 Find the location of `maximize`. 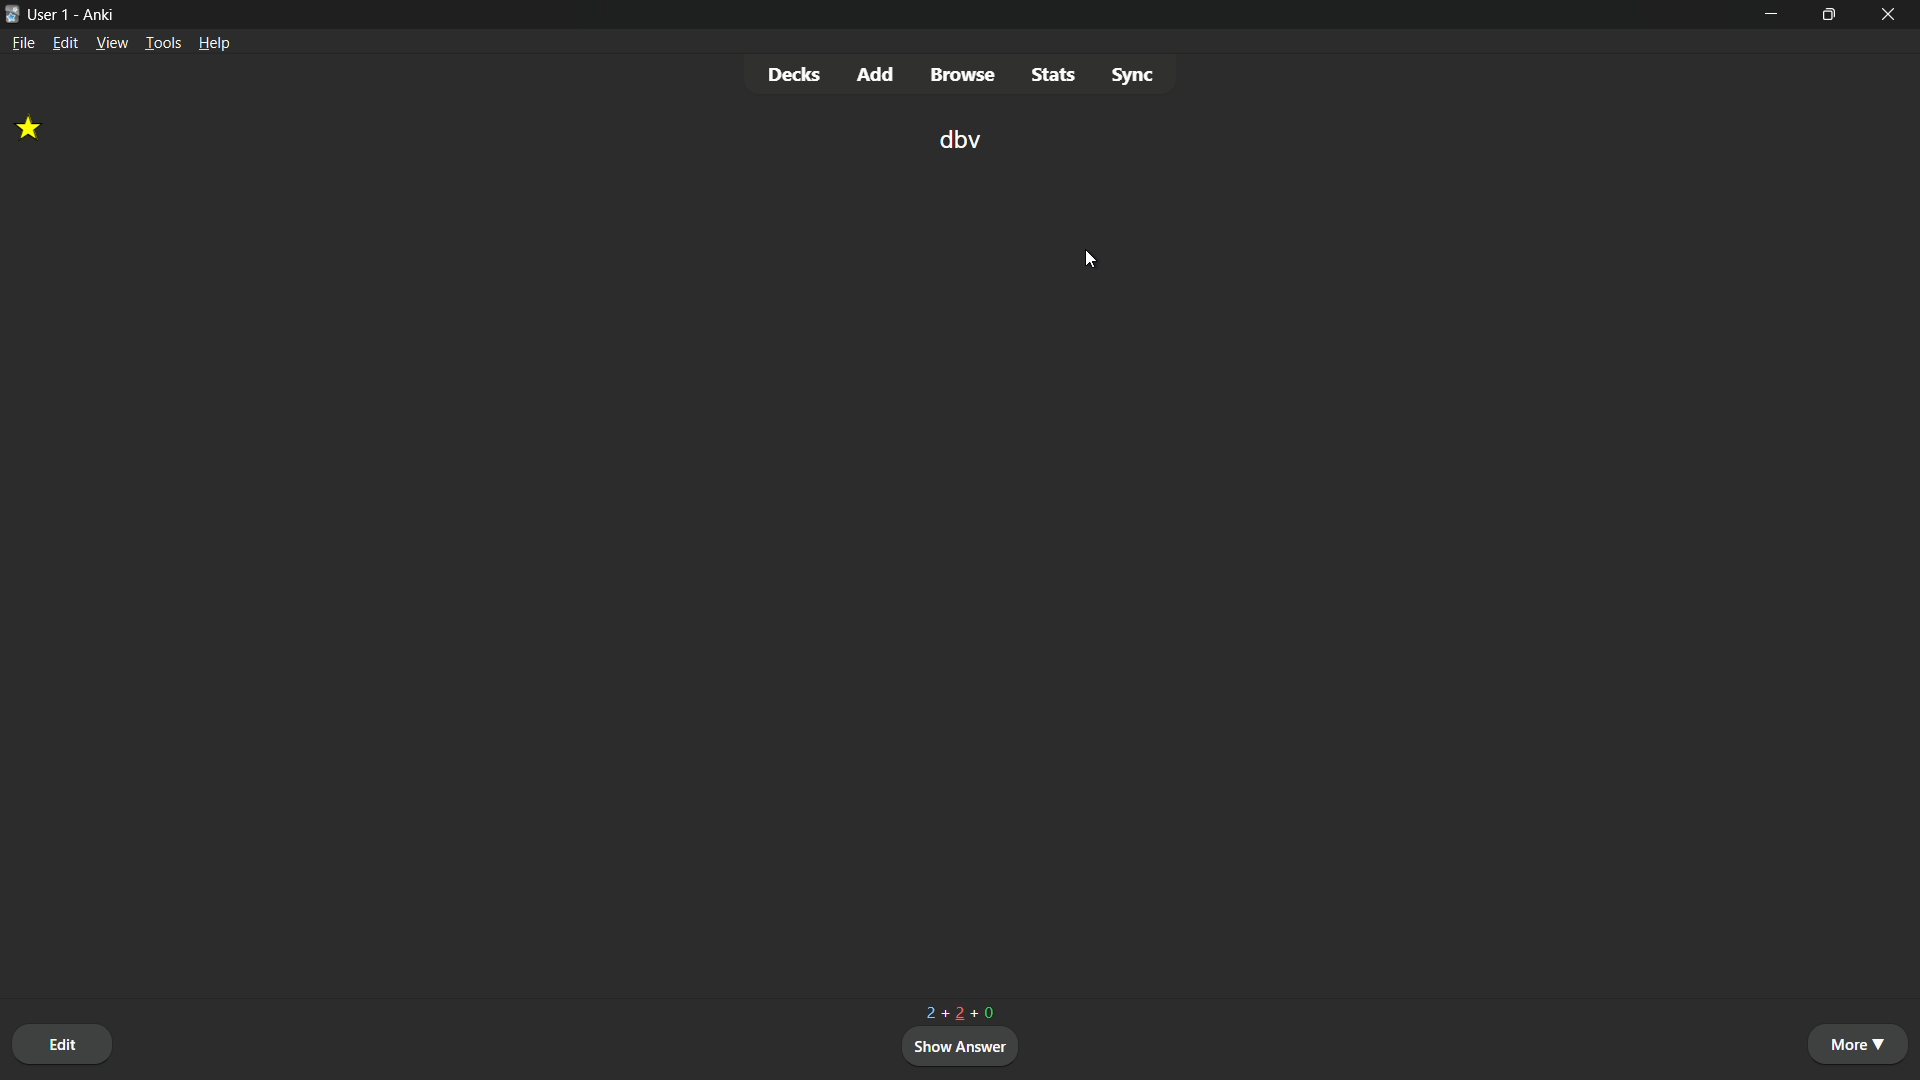

maximize is located at coordinates (1827, 15).